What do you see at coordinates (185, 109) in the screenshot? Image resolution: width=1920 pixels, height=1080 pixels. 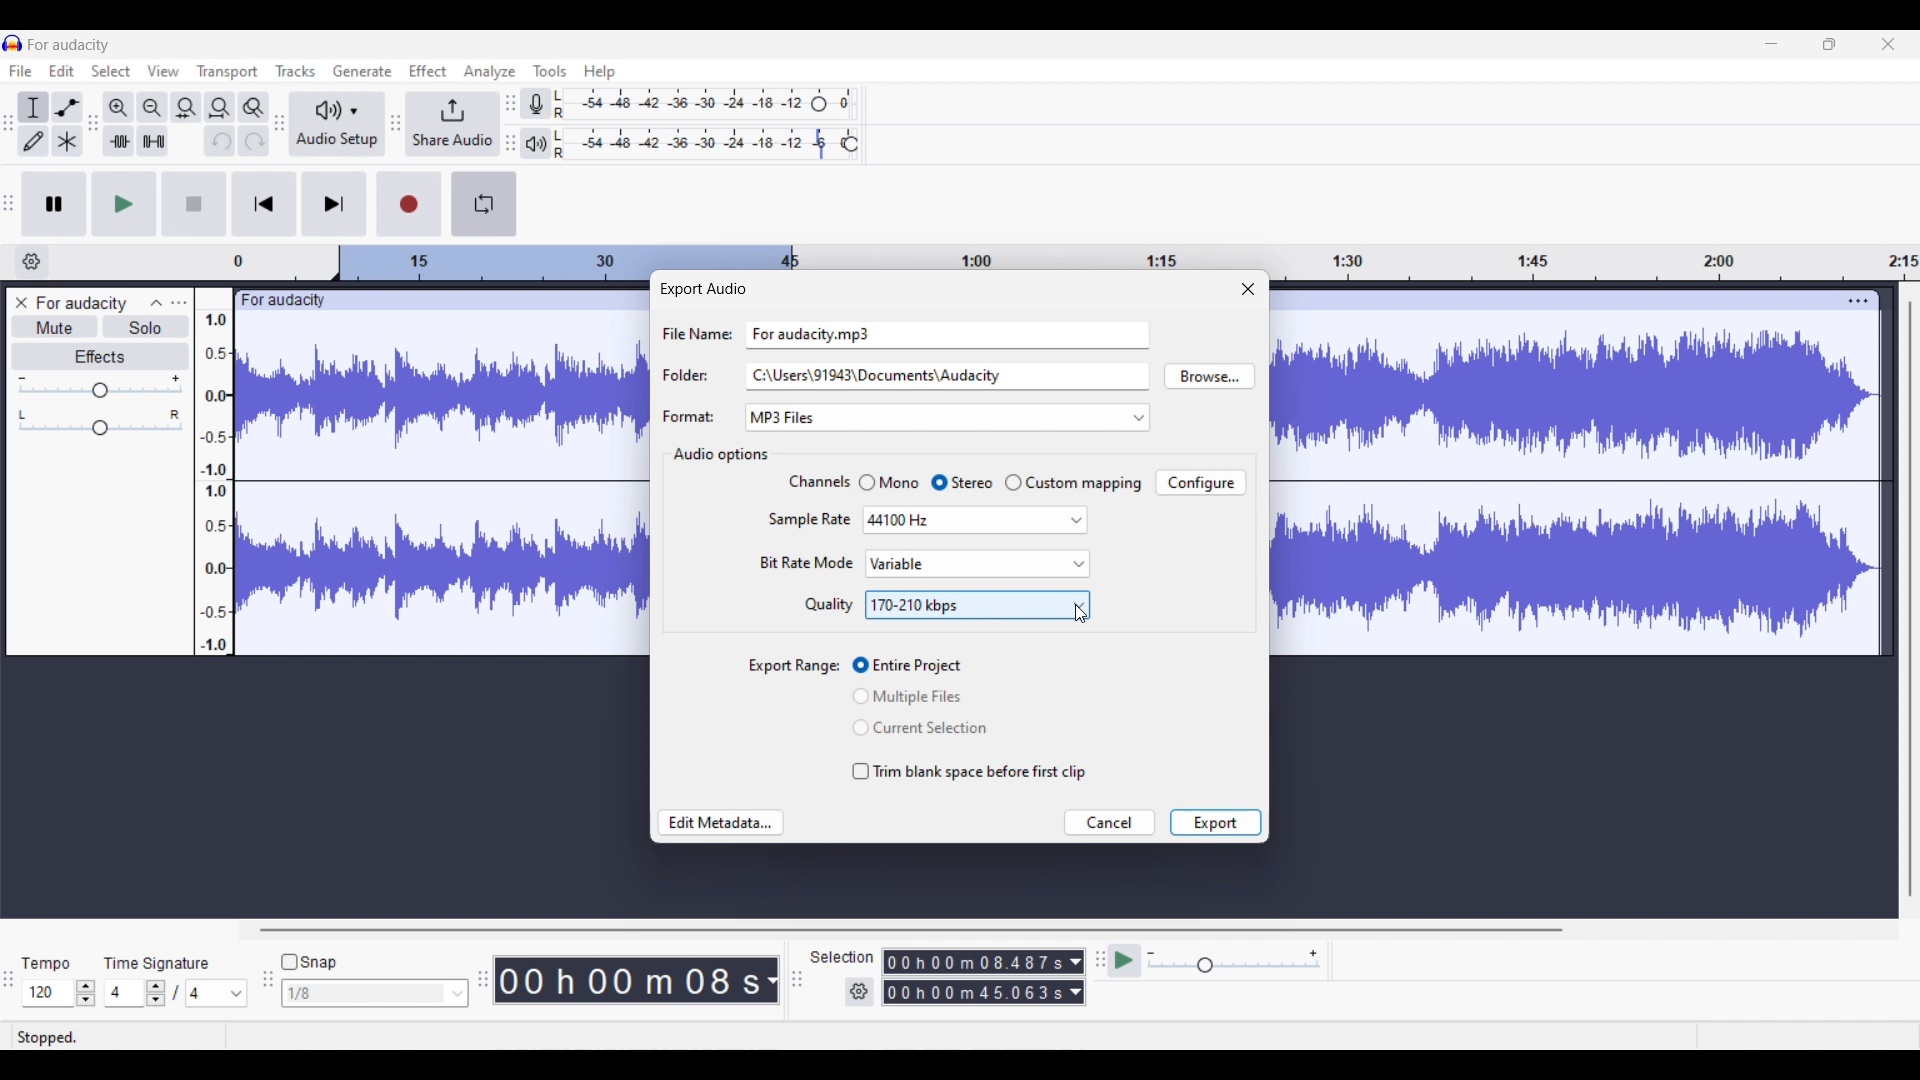 I see `Fit selection to width` at bounding box center [185, 109].